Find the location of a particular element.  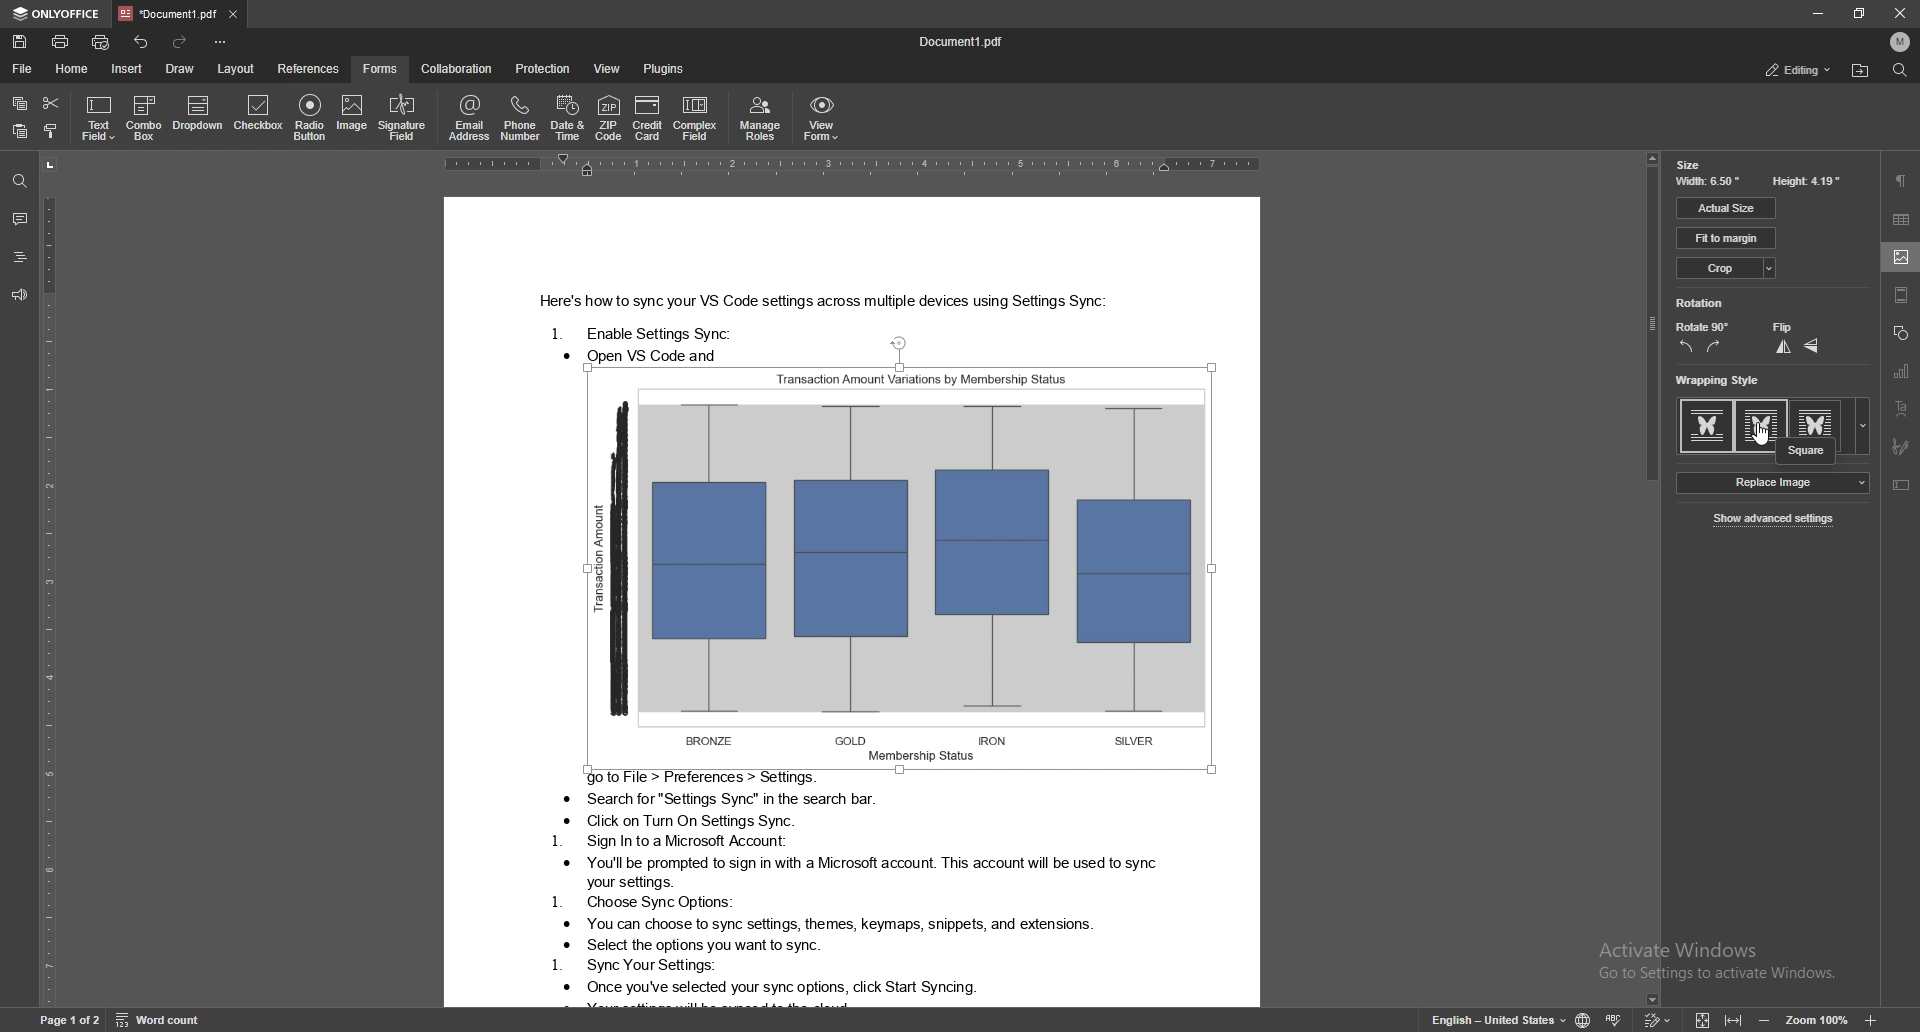

combo box is located at coordinates (144, 117).